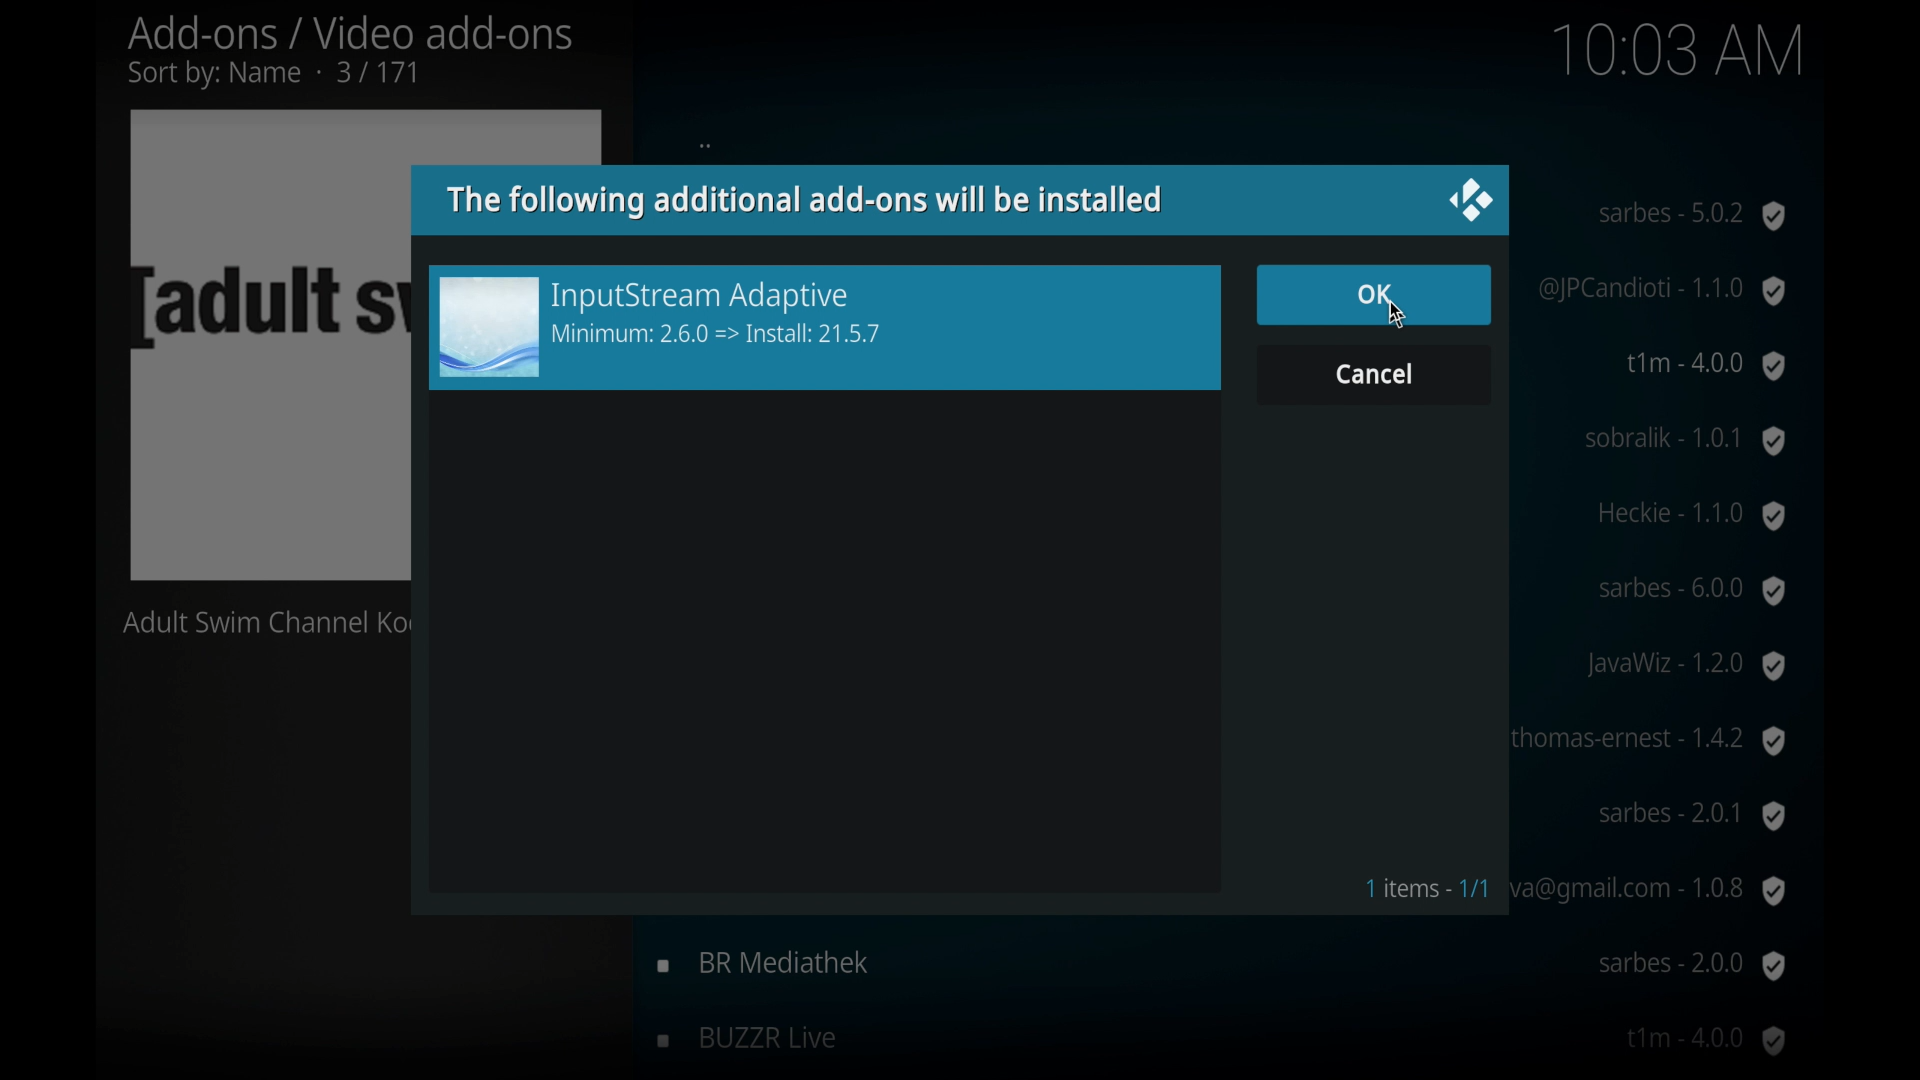  What do you see at coordinates (1663, 219) in the screenshot?
I see `3sat` at bounding box center [1663, 219].